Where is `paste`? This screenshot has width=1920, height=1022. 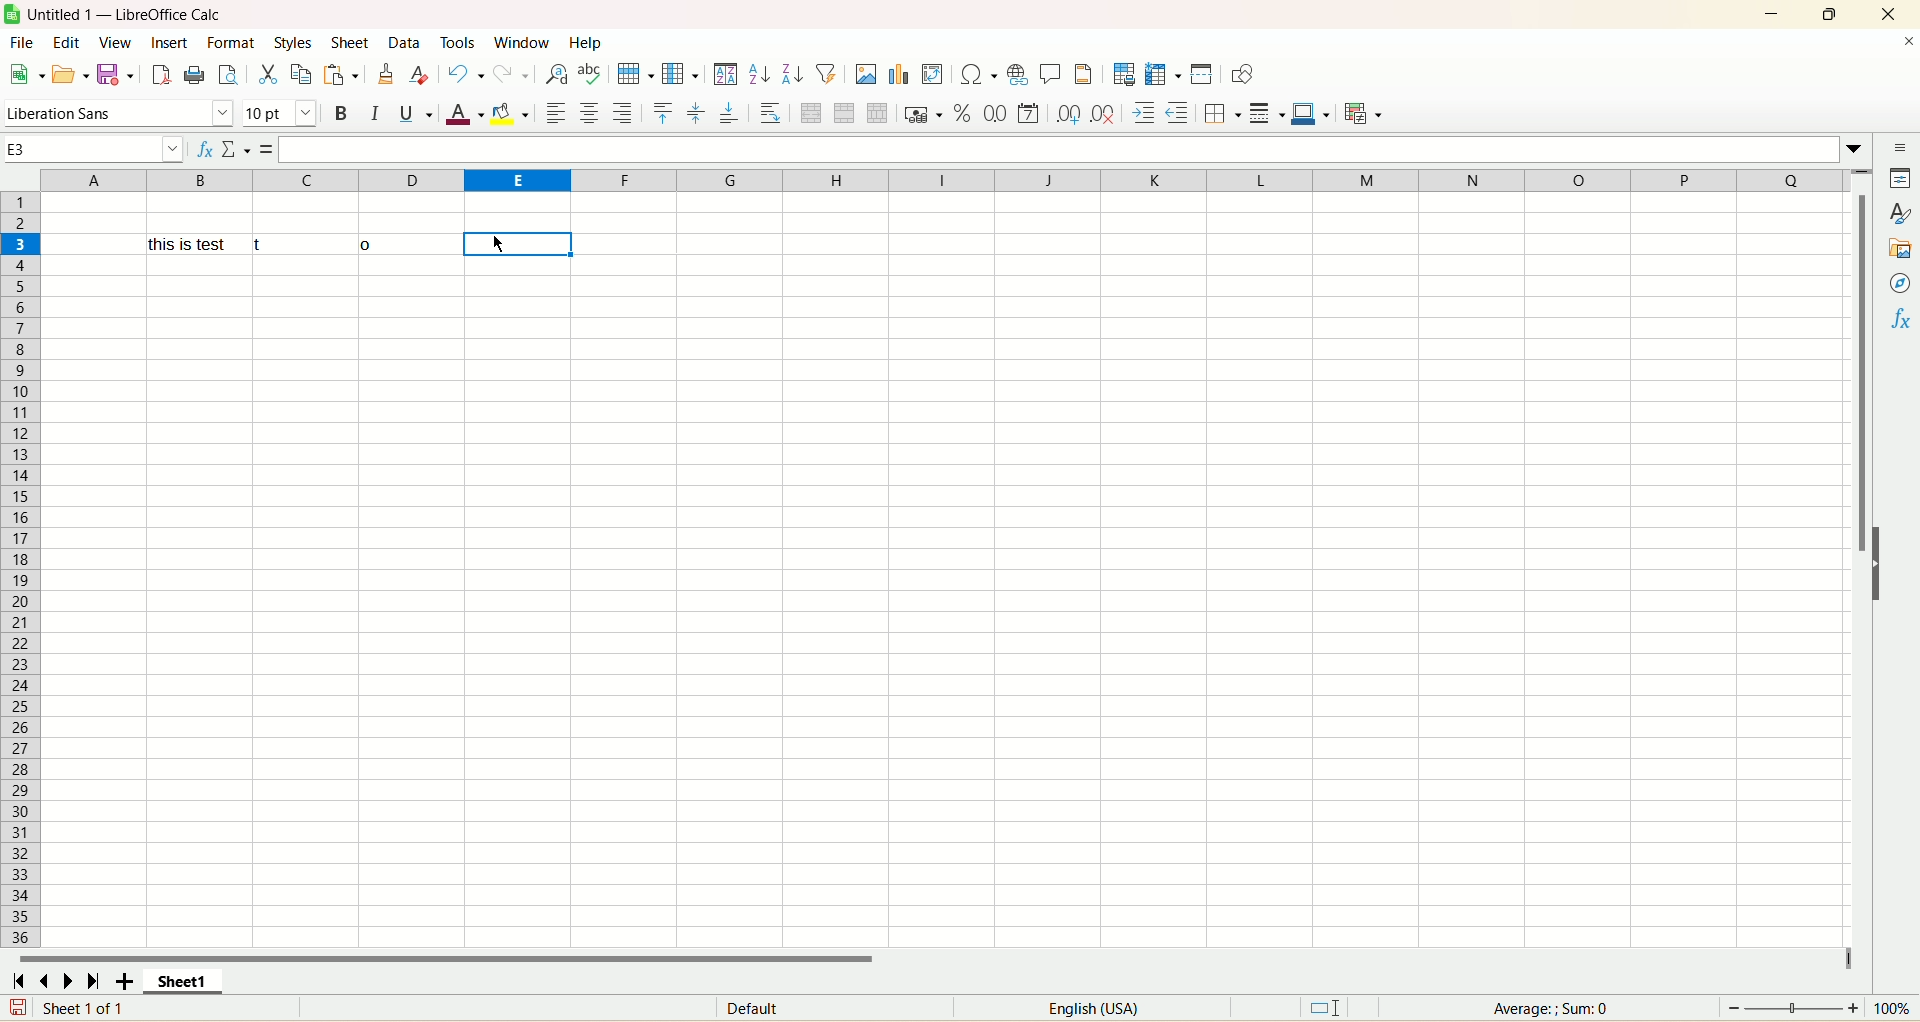
paste is located at coordinates (340, 74).